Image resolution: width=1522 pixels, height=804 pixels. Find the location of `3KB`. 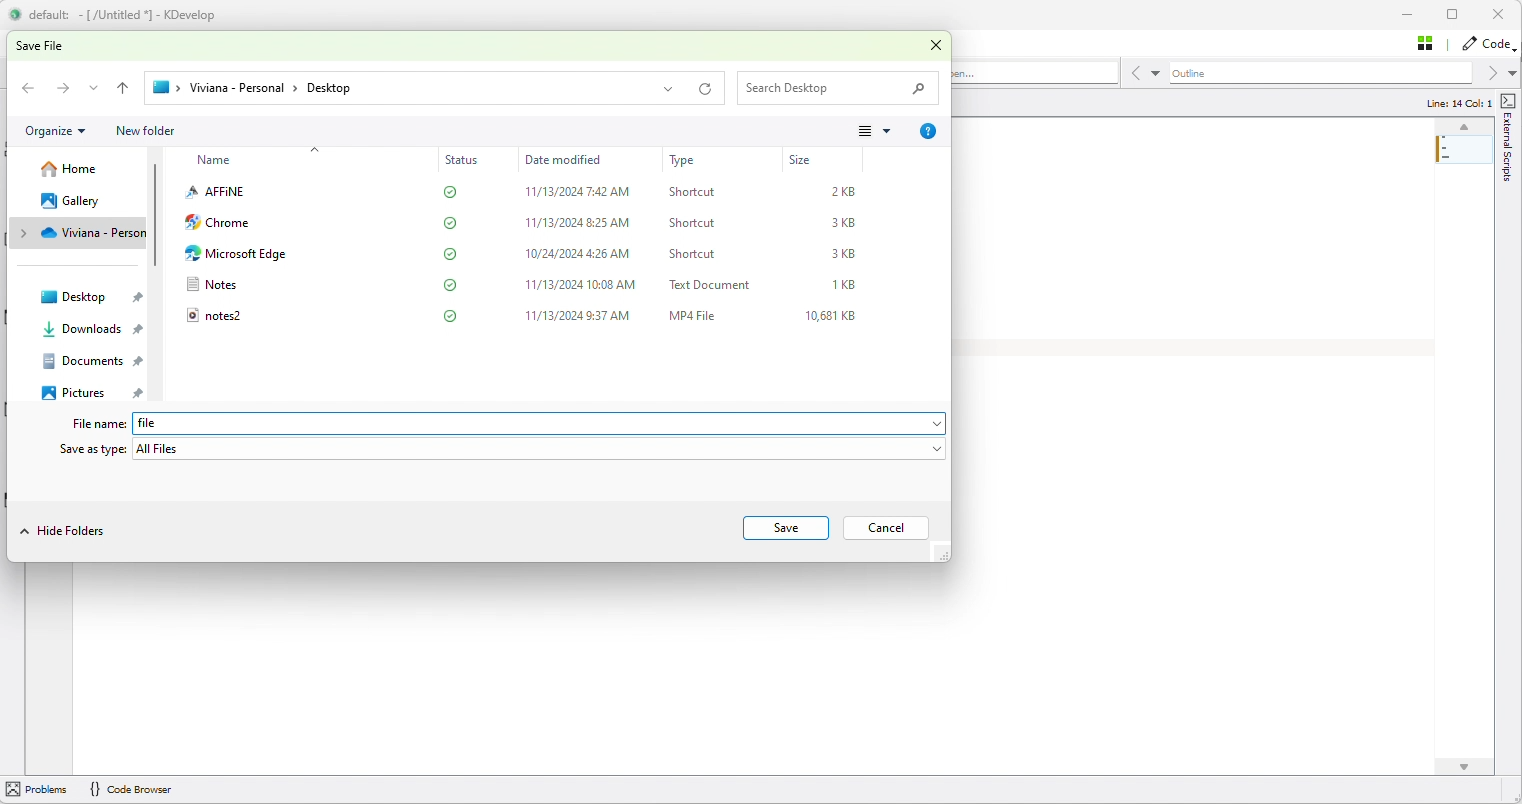

3KB is located at coordinates (847, 223).